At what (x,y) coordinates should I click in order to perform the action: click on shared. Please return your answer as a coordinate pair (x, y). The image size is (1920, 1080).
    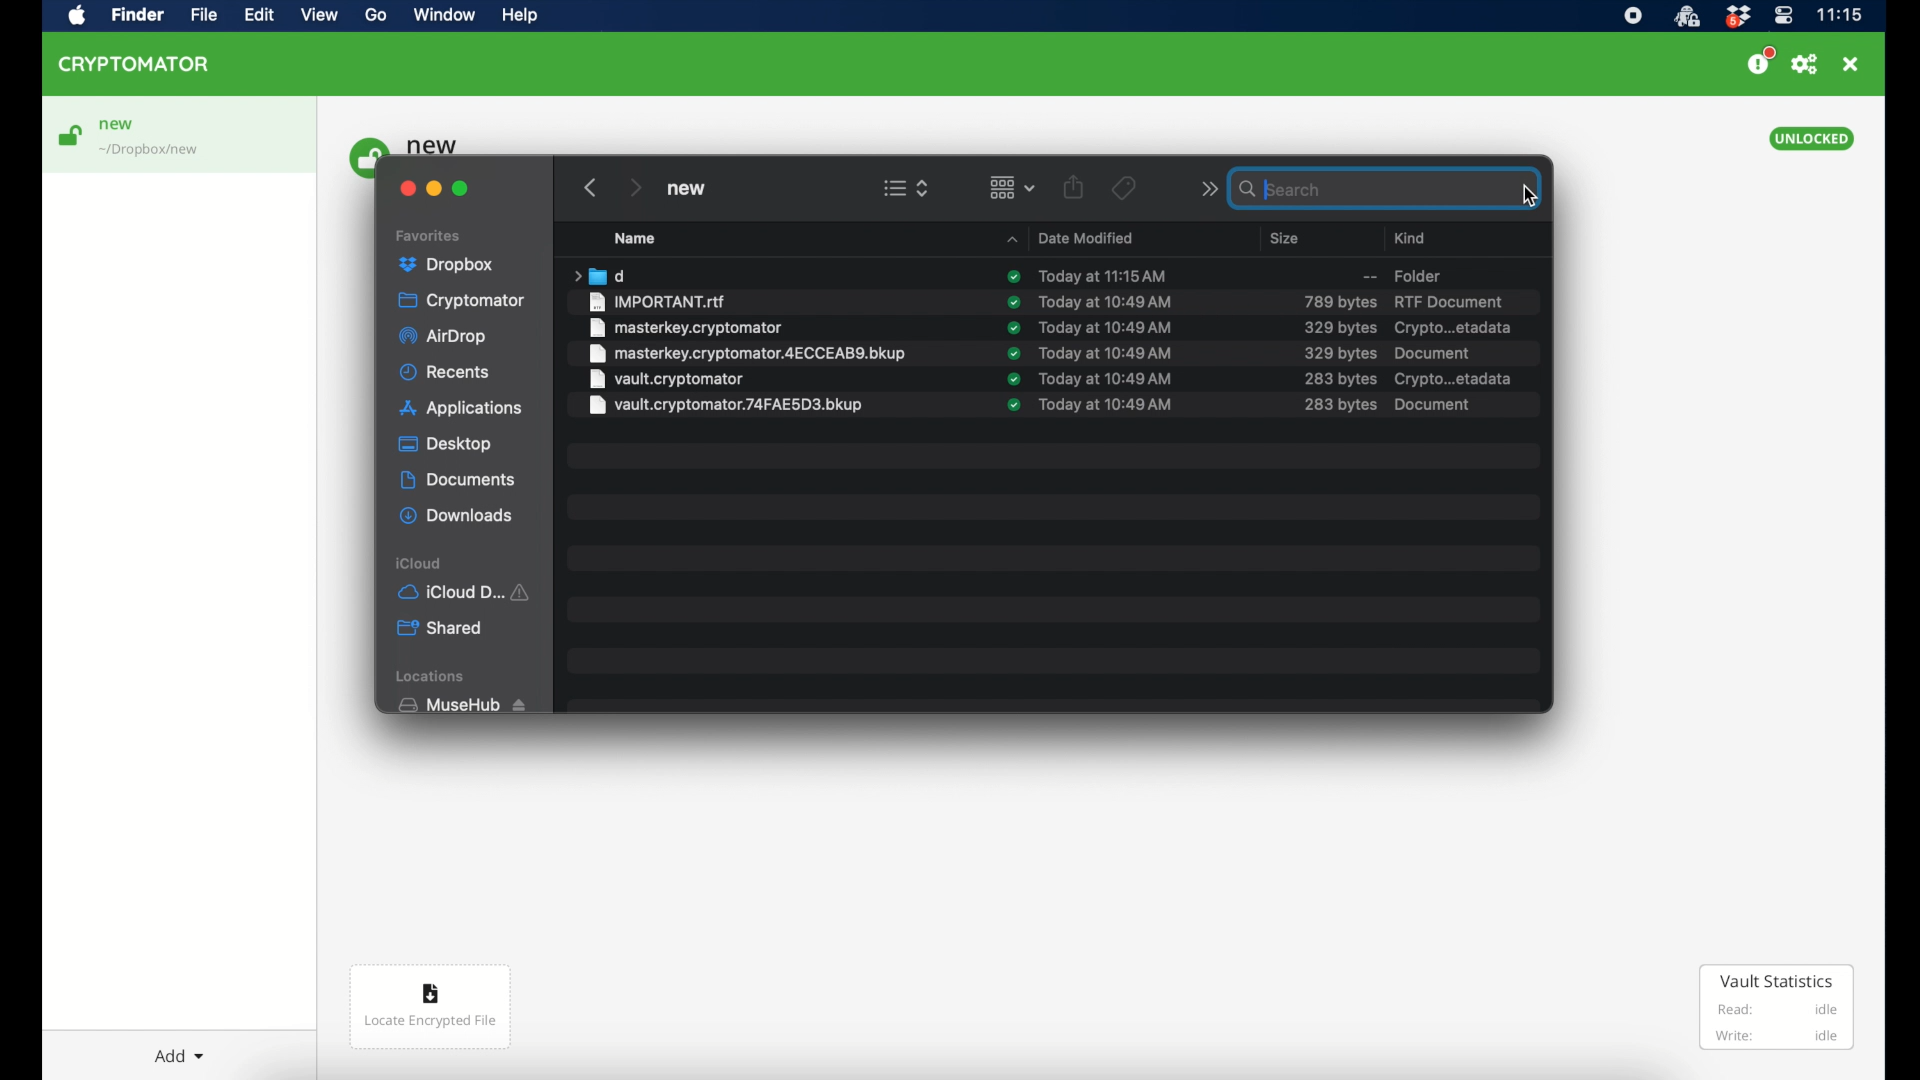
    Looking at the image, I should click on (440, 628).